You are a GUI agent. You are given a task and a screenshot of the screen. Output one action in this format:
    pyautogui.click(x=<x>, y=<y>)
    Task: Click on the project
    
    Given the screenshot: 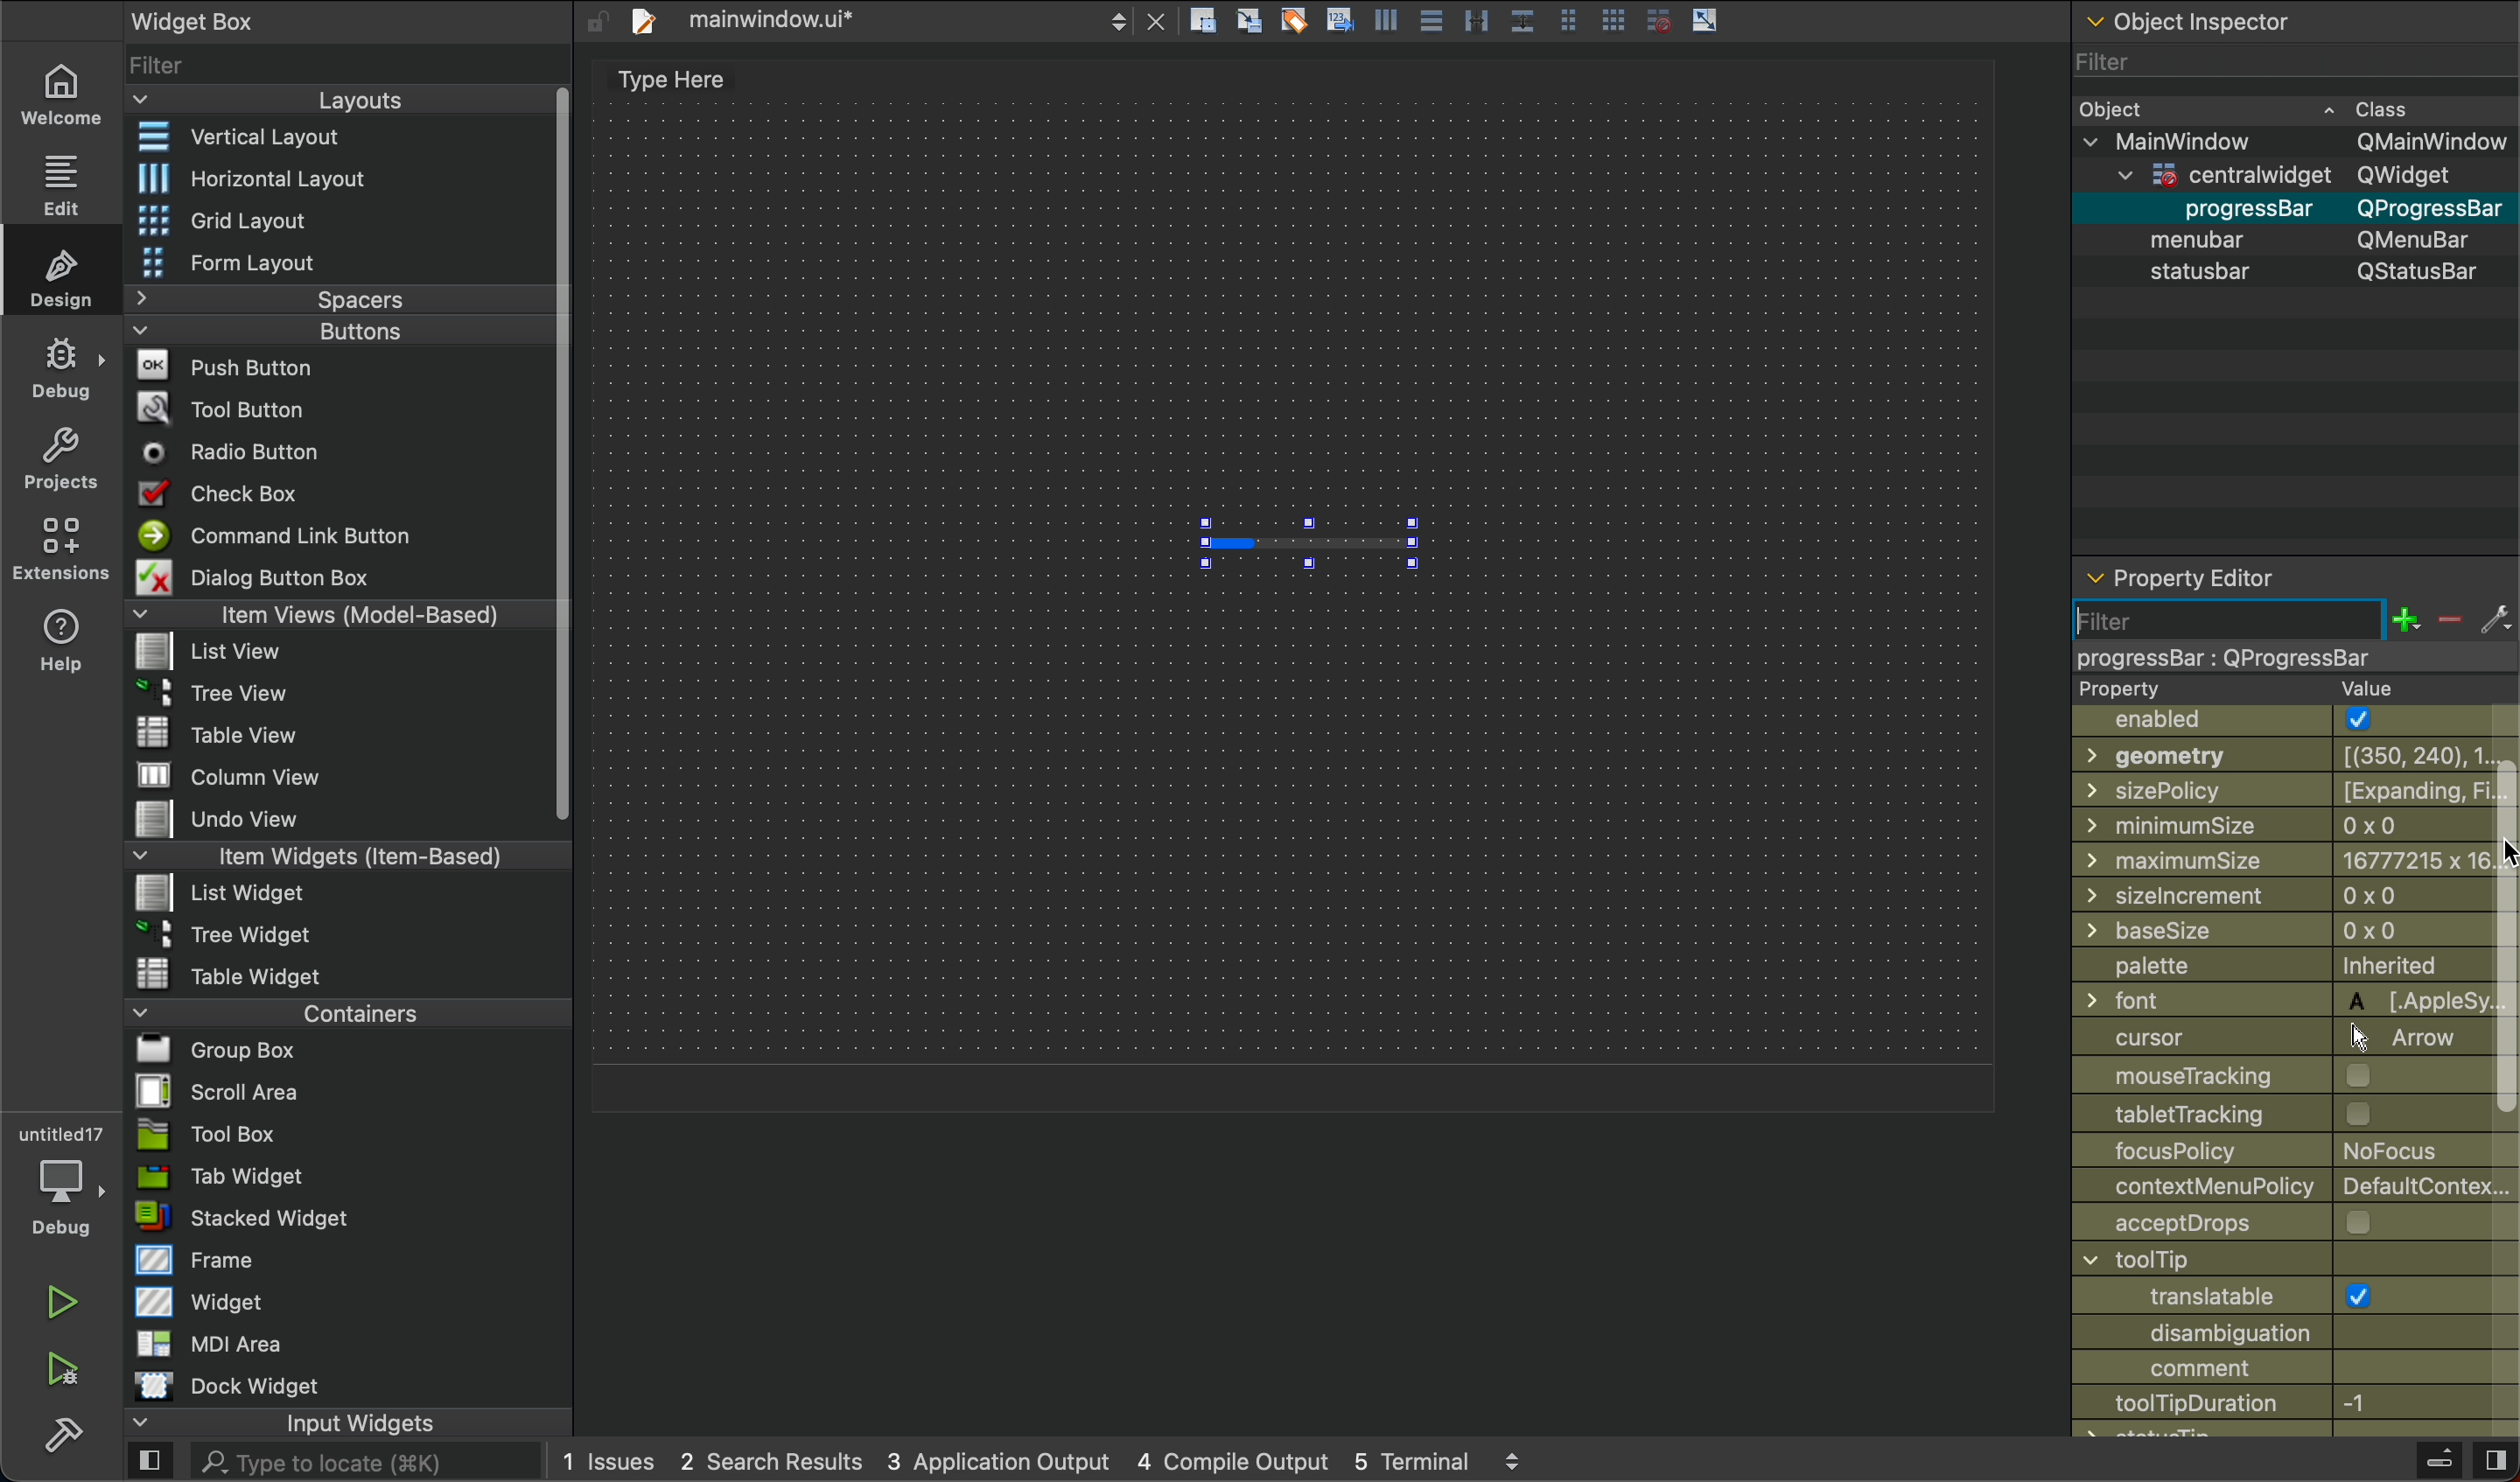 What is the action you would take?
    pyautogui.click(x=63, y=458)
    